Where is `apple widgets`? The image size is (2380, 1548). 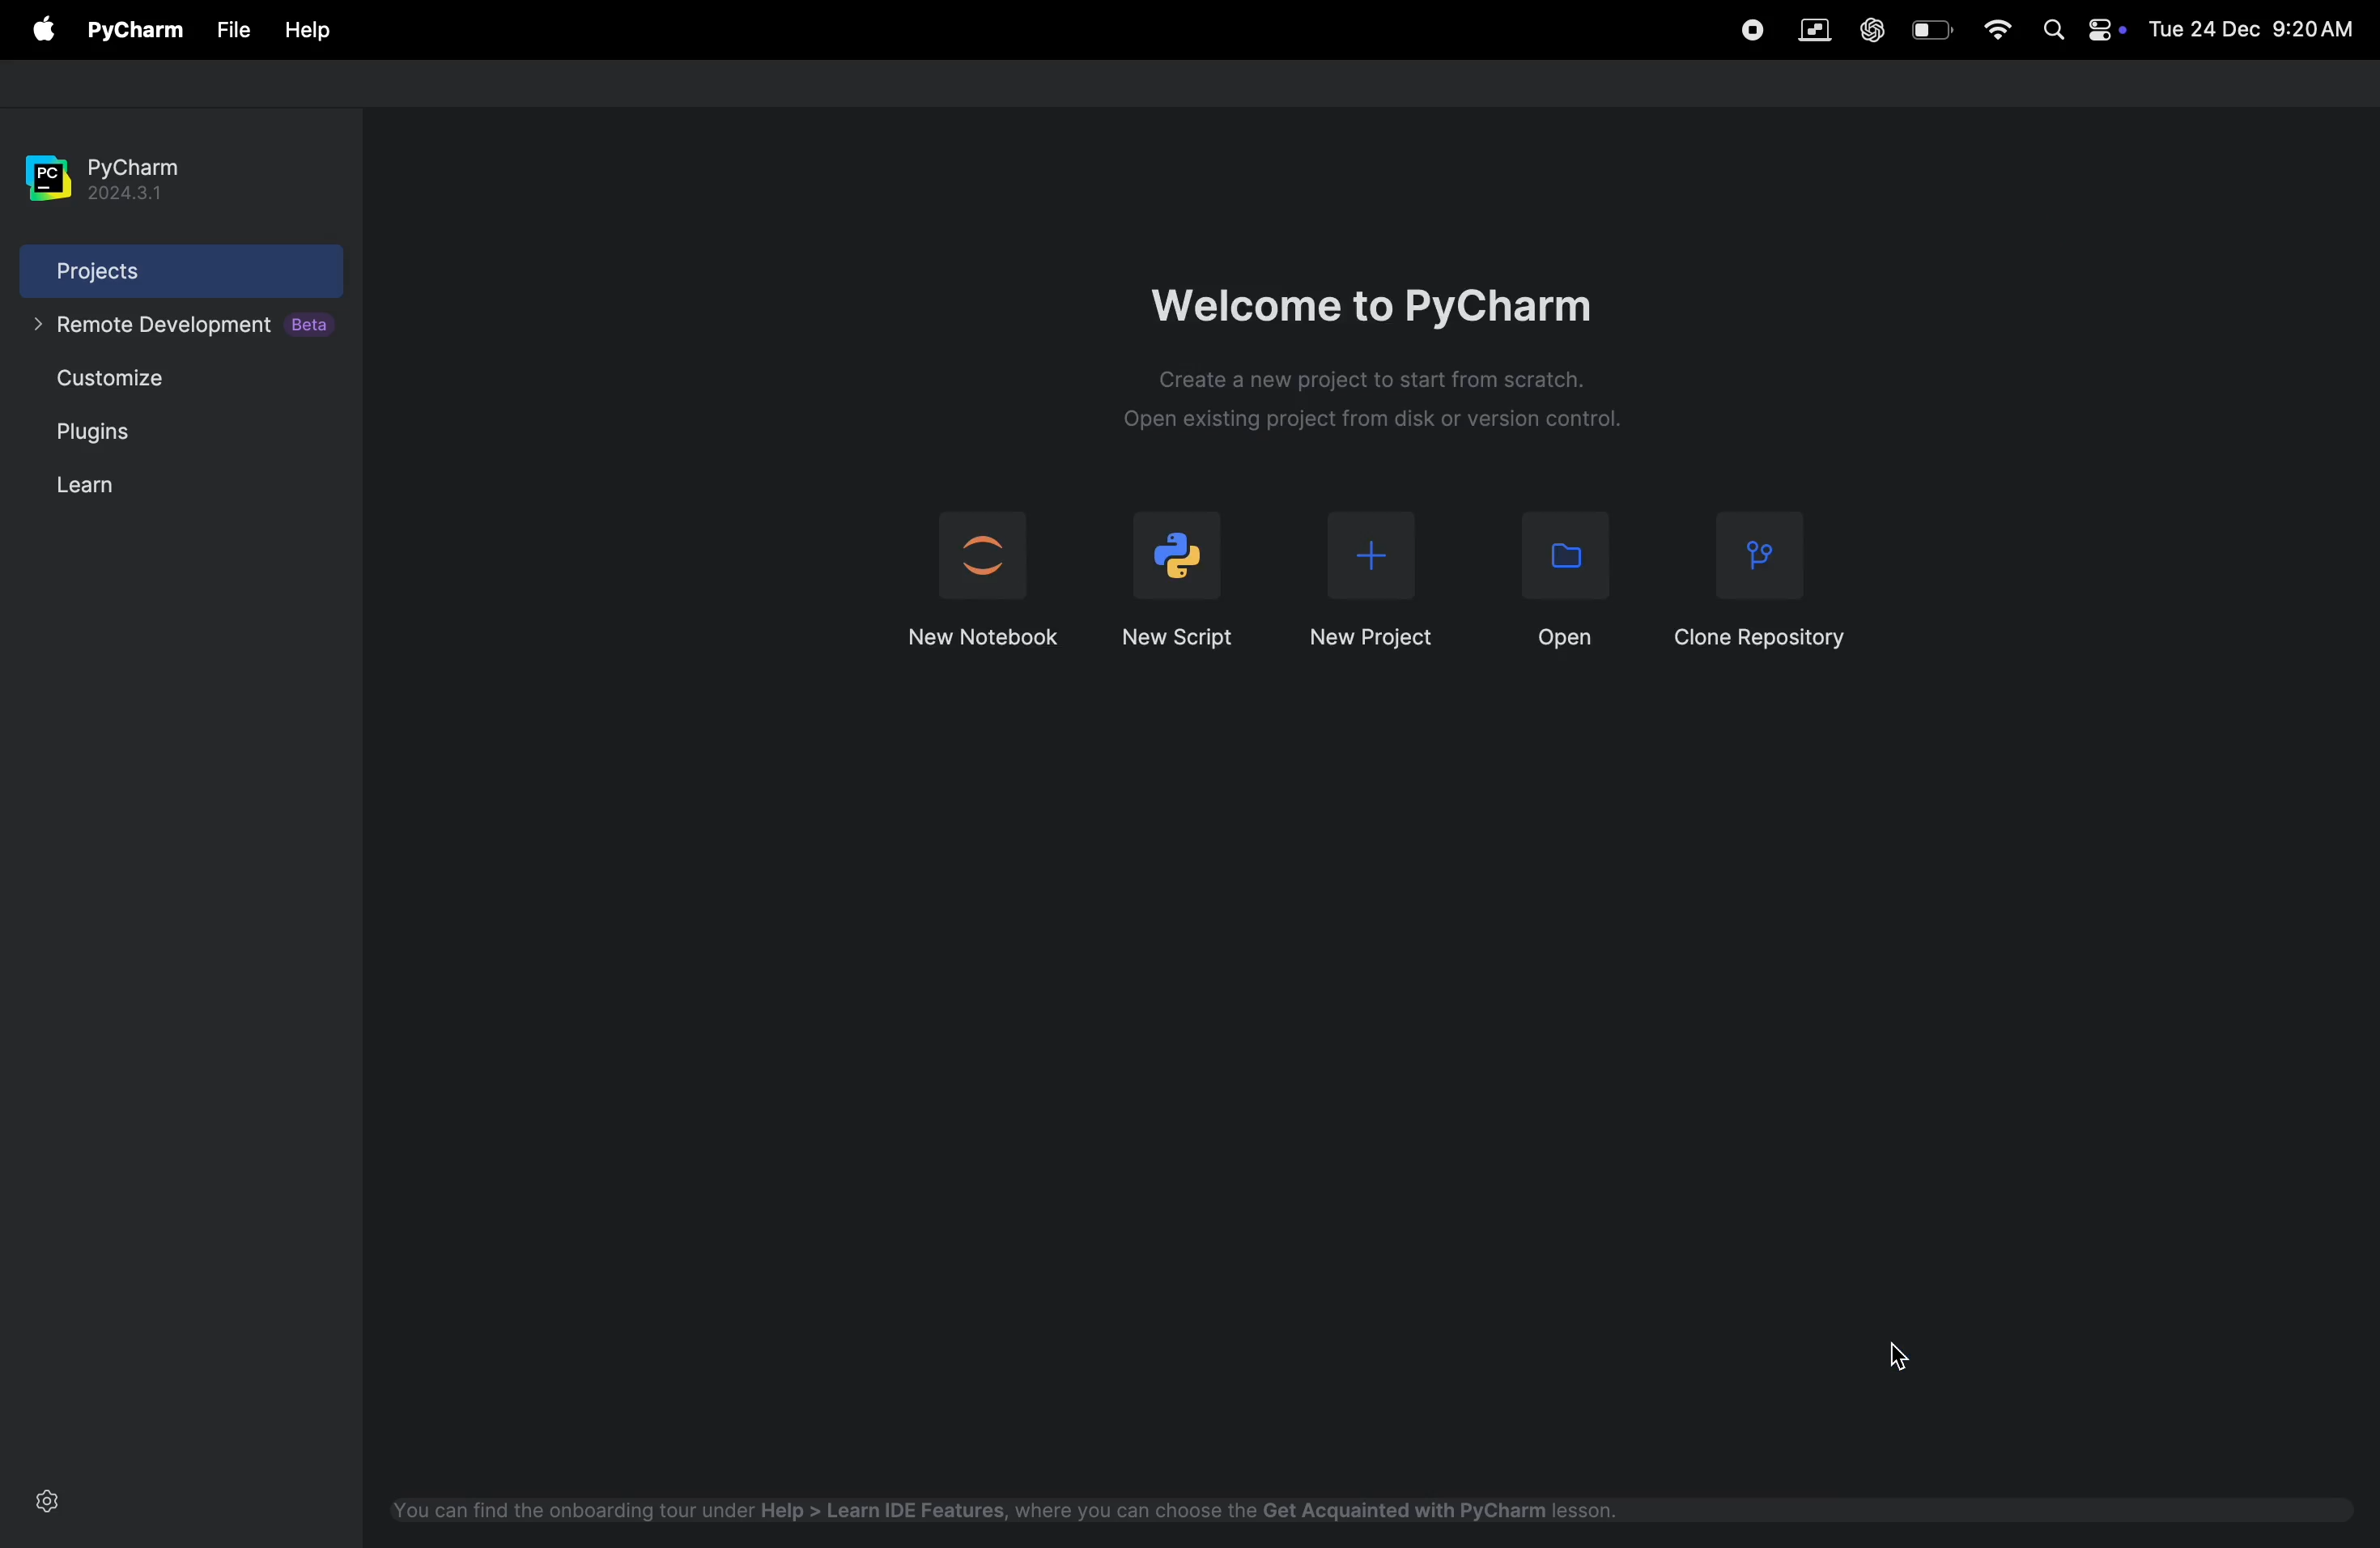 apple widgets is located at coordinates (2107, 28).